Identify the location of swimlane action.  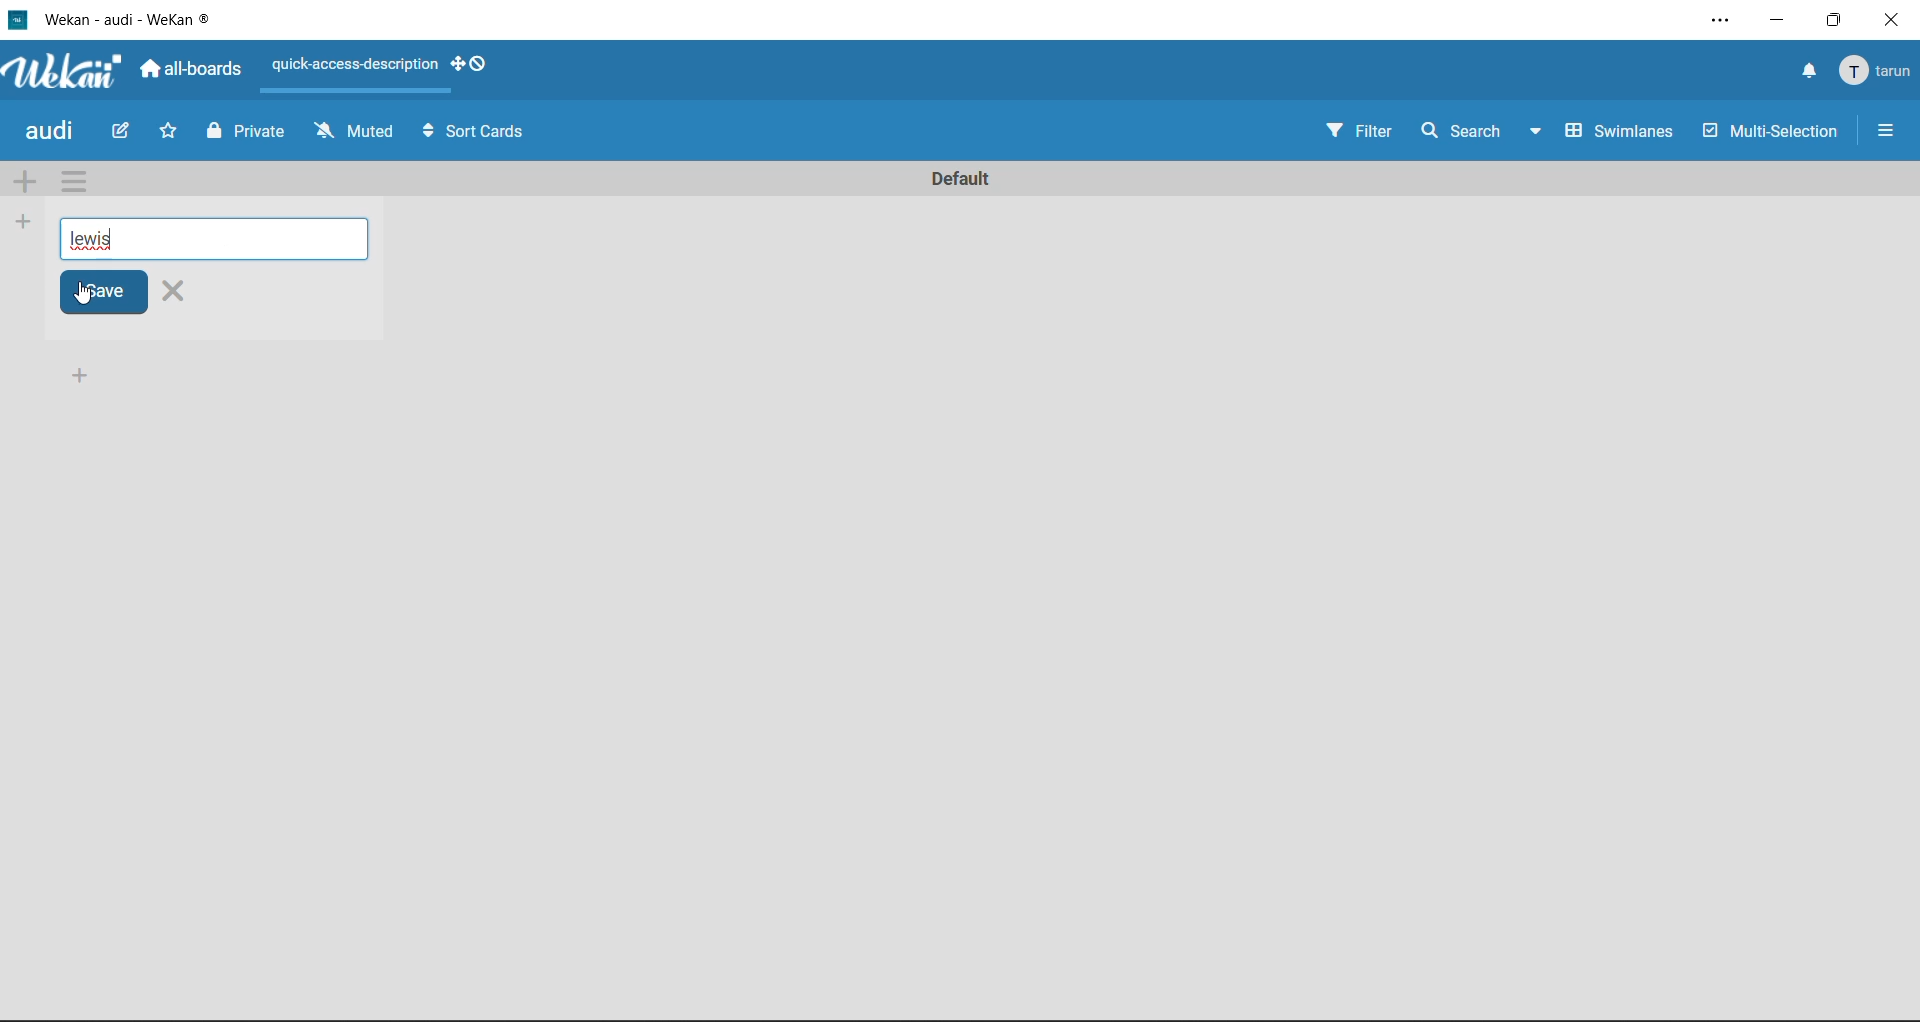
(72, 180).